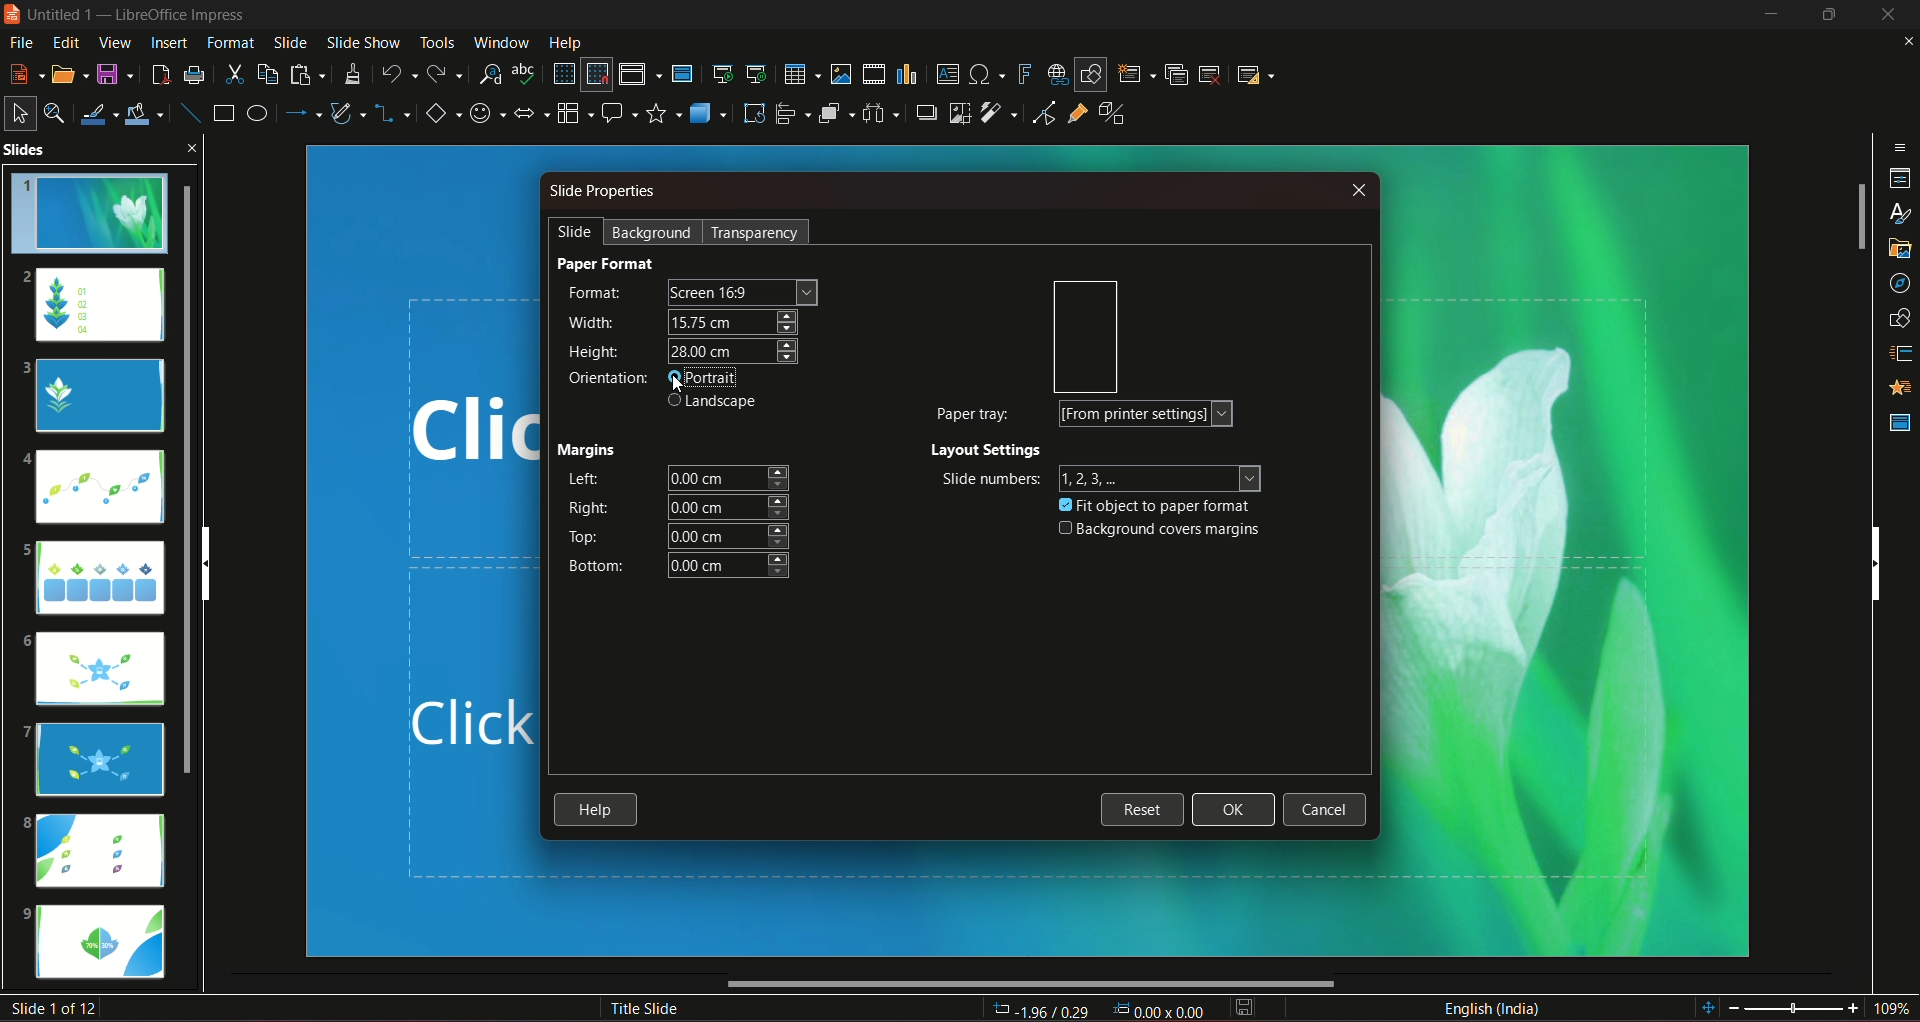 This screenshot has width=1920, height=1022. I want to click on open, so click(69, 72).